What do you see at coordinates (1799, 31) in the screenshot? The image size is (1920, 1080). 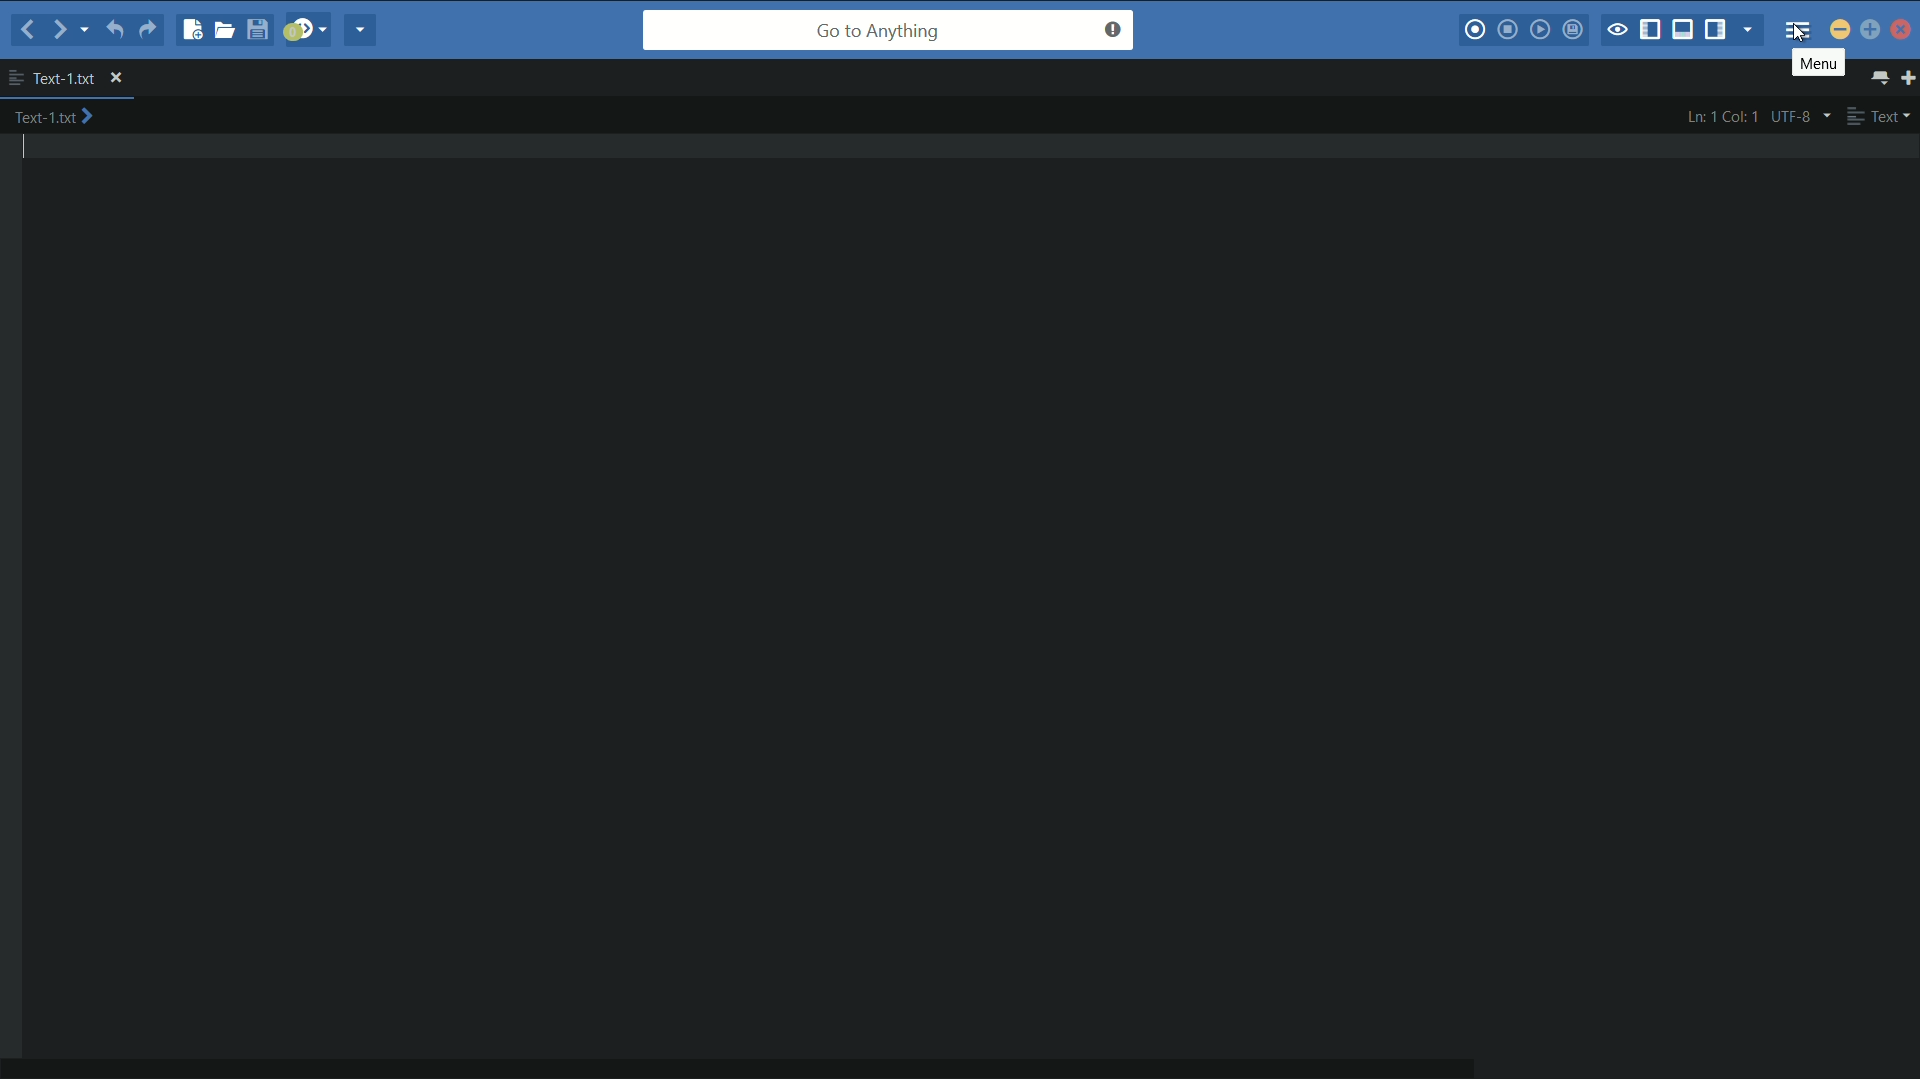 I see `menu` at bounding box center [1799, 31].